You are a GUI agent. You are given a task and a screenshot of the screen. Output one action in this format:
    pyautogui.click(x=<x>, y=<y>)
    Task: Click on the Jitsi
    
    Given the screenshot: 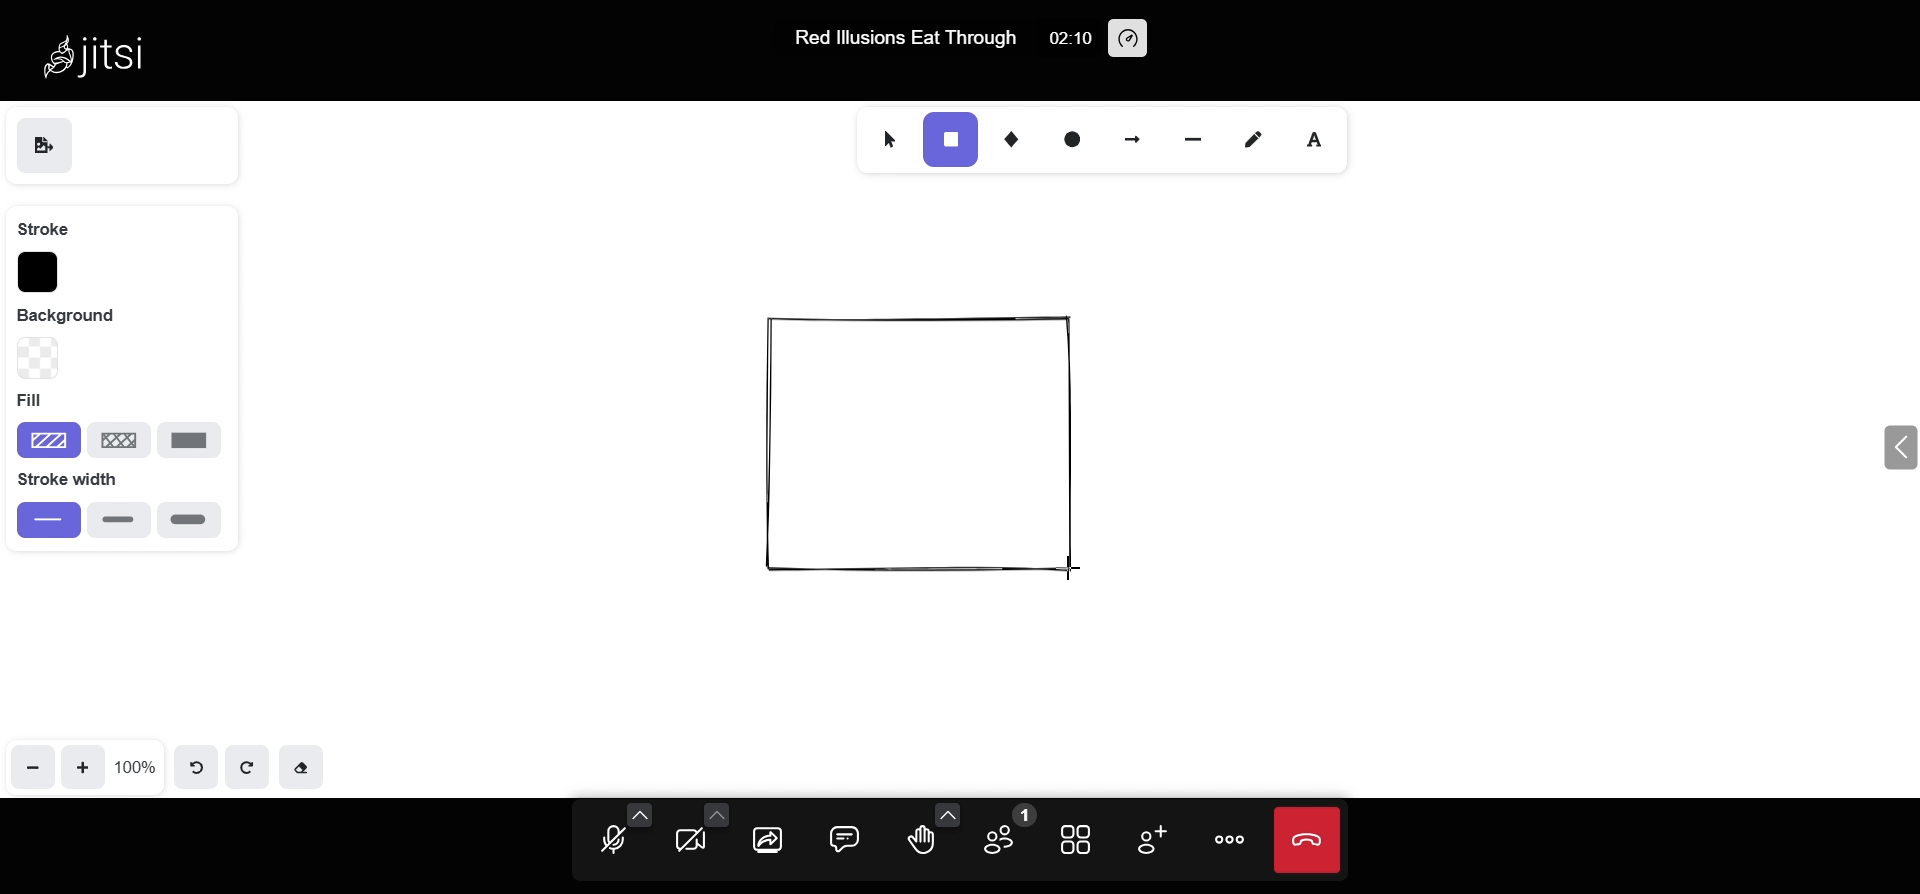 What is the action you would take?
    pyautogui.click(x=102, y=54)
    